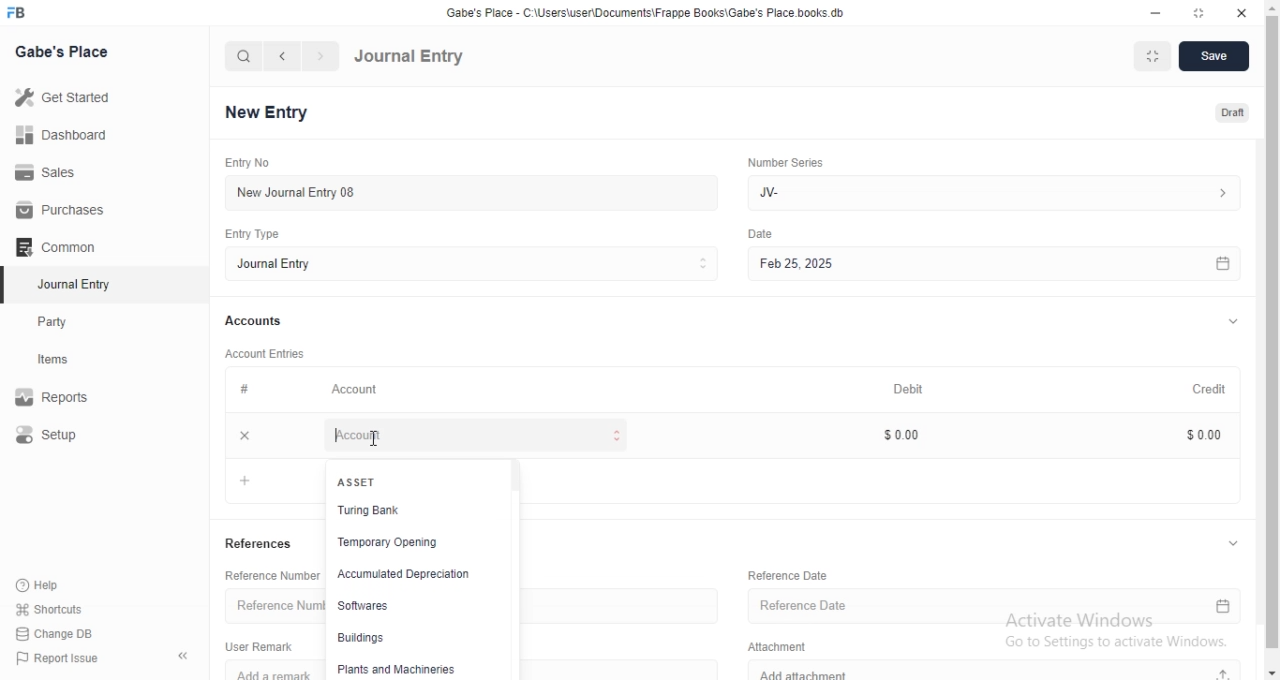 This screenshot has width=1280, height=680. Describe the element at coordinates (1210, 434) in the screenshot. I see `$0.00` at that location.